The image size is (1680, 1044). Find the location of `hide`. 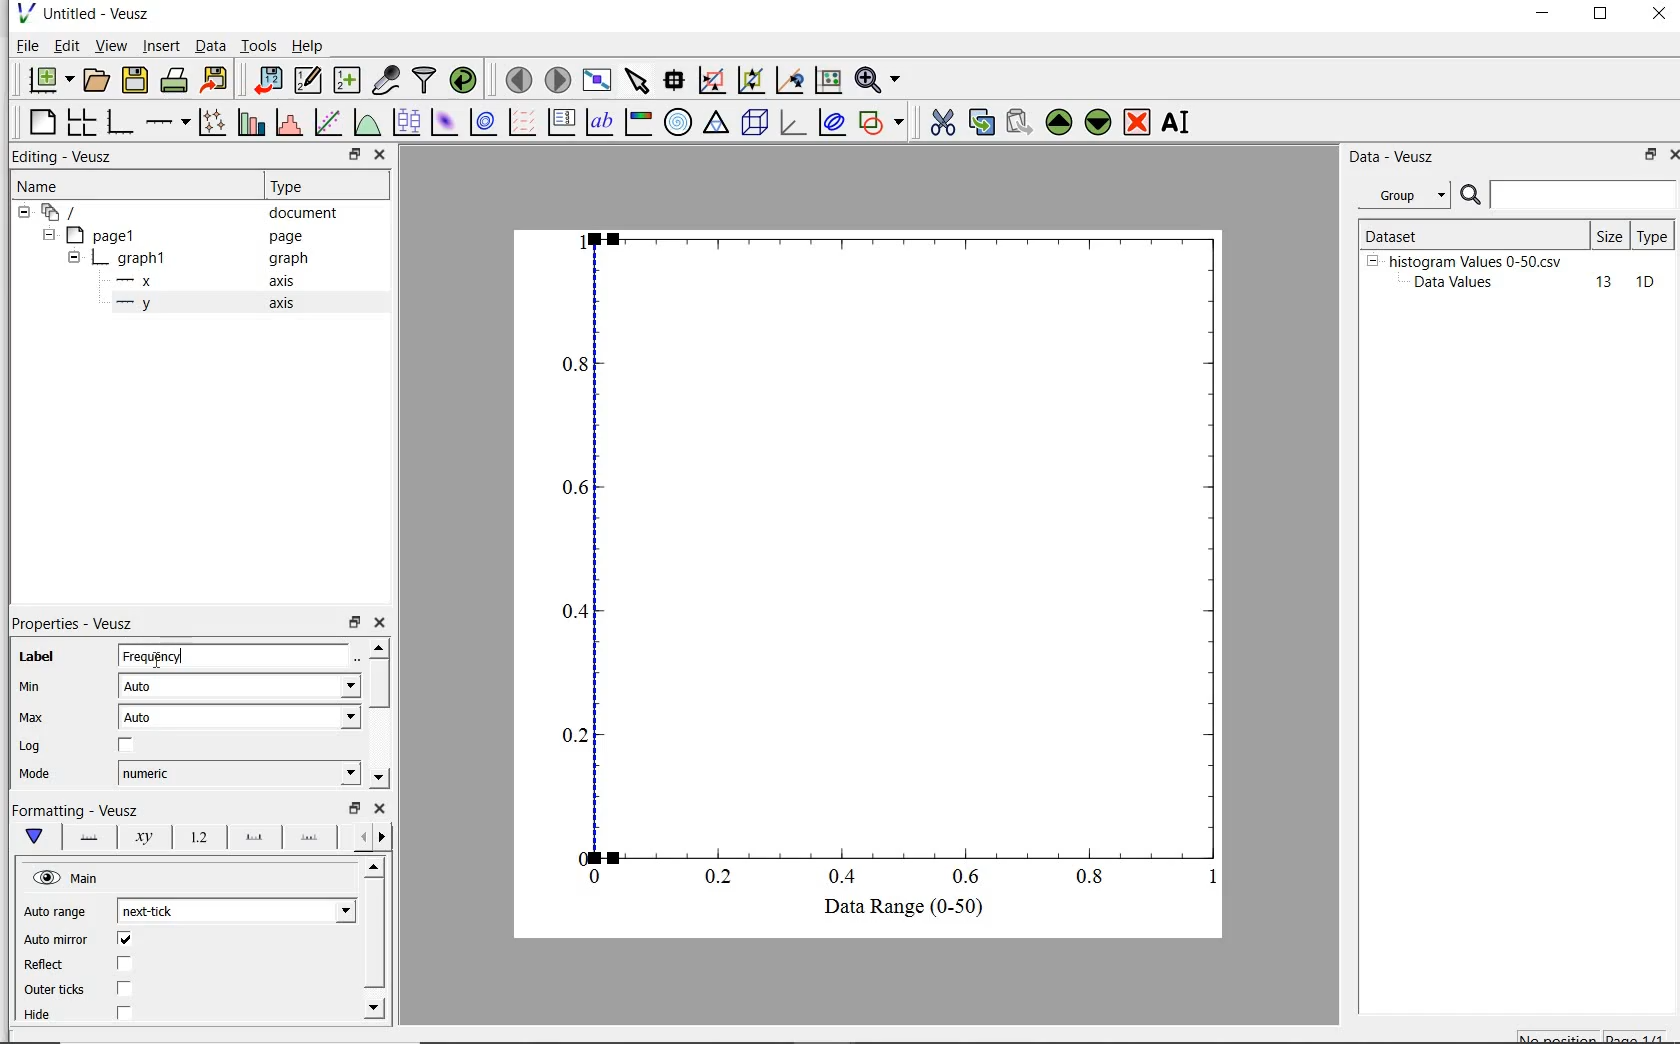

hide is located at coordinates (69, 878).